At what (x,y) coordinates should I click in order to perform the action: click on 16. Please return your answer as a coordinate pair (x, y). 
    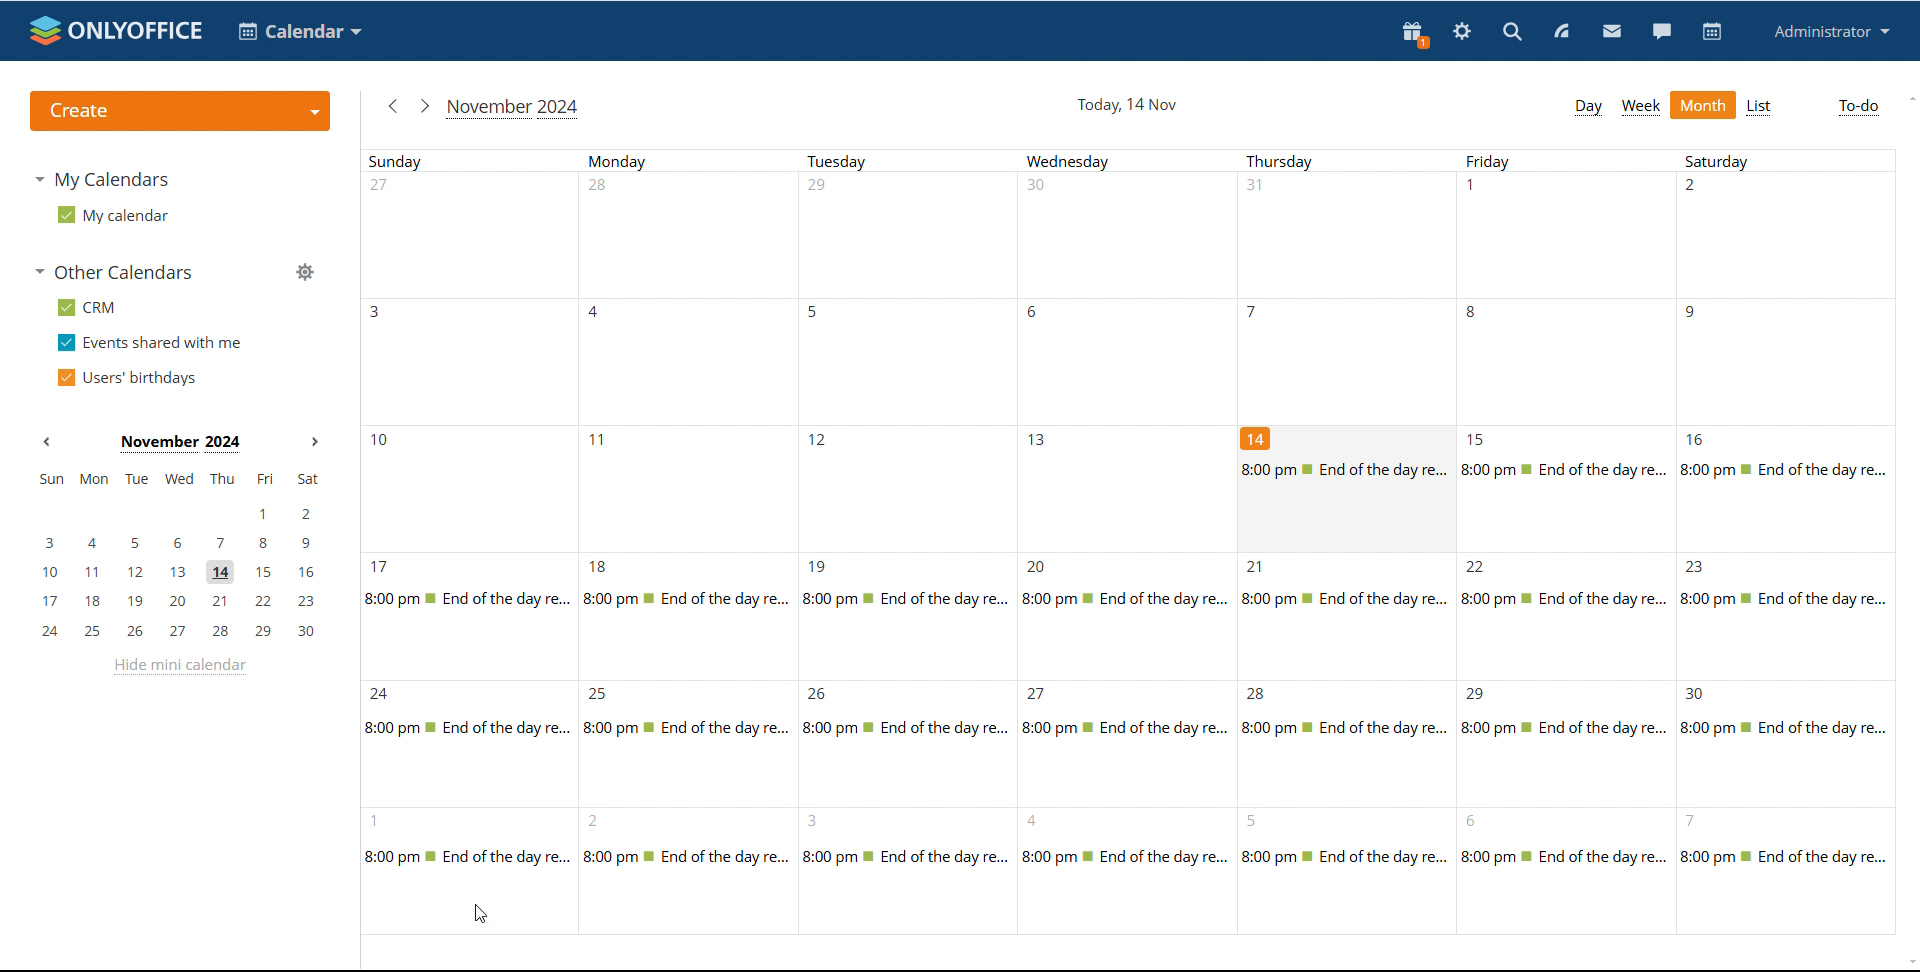
    Looking at the image, I should click on (1702, 441).